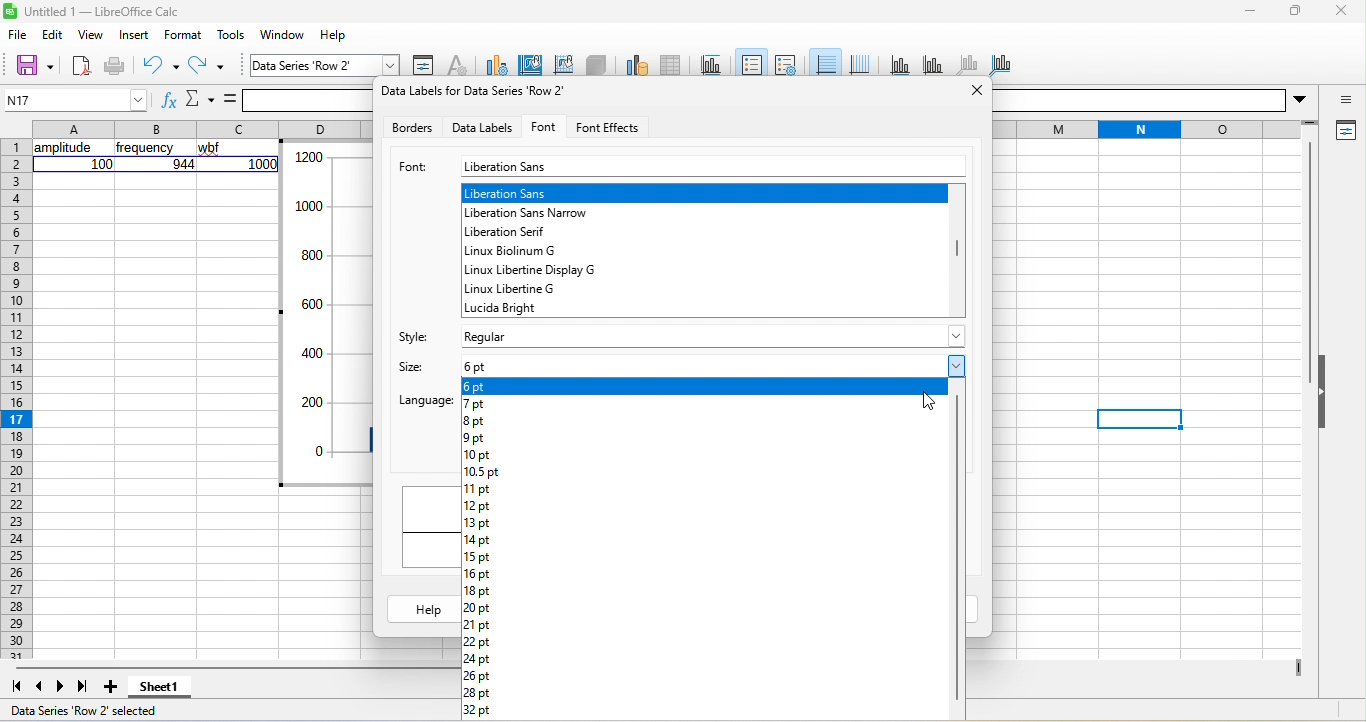  Describe the element at coordinates (837, 258) in the screenshot. I see `rows` at that location.